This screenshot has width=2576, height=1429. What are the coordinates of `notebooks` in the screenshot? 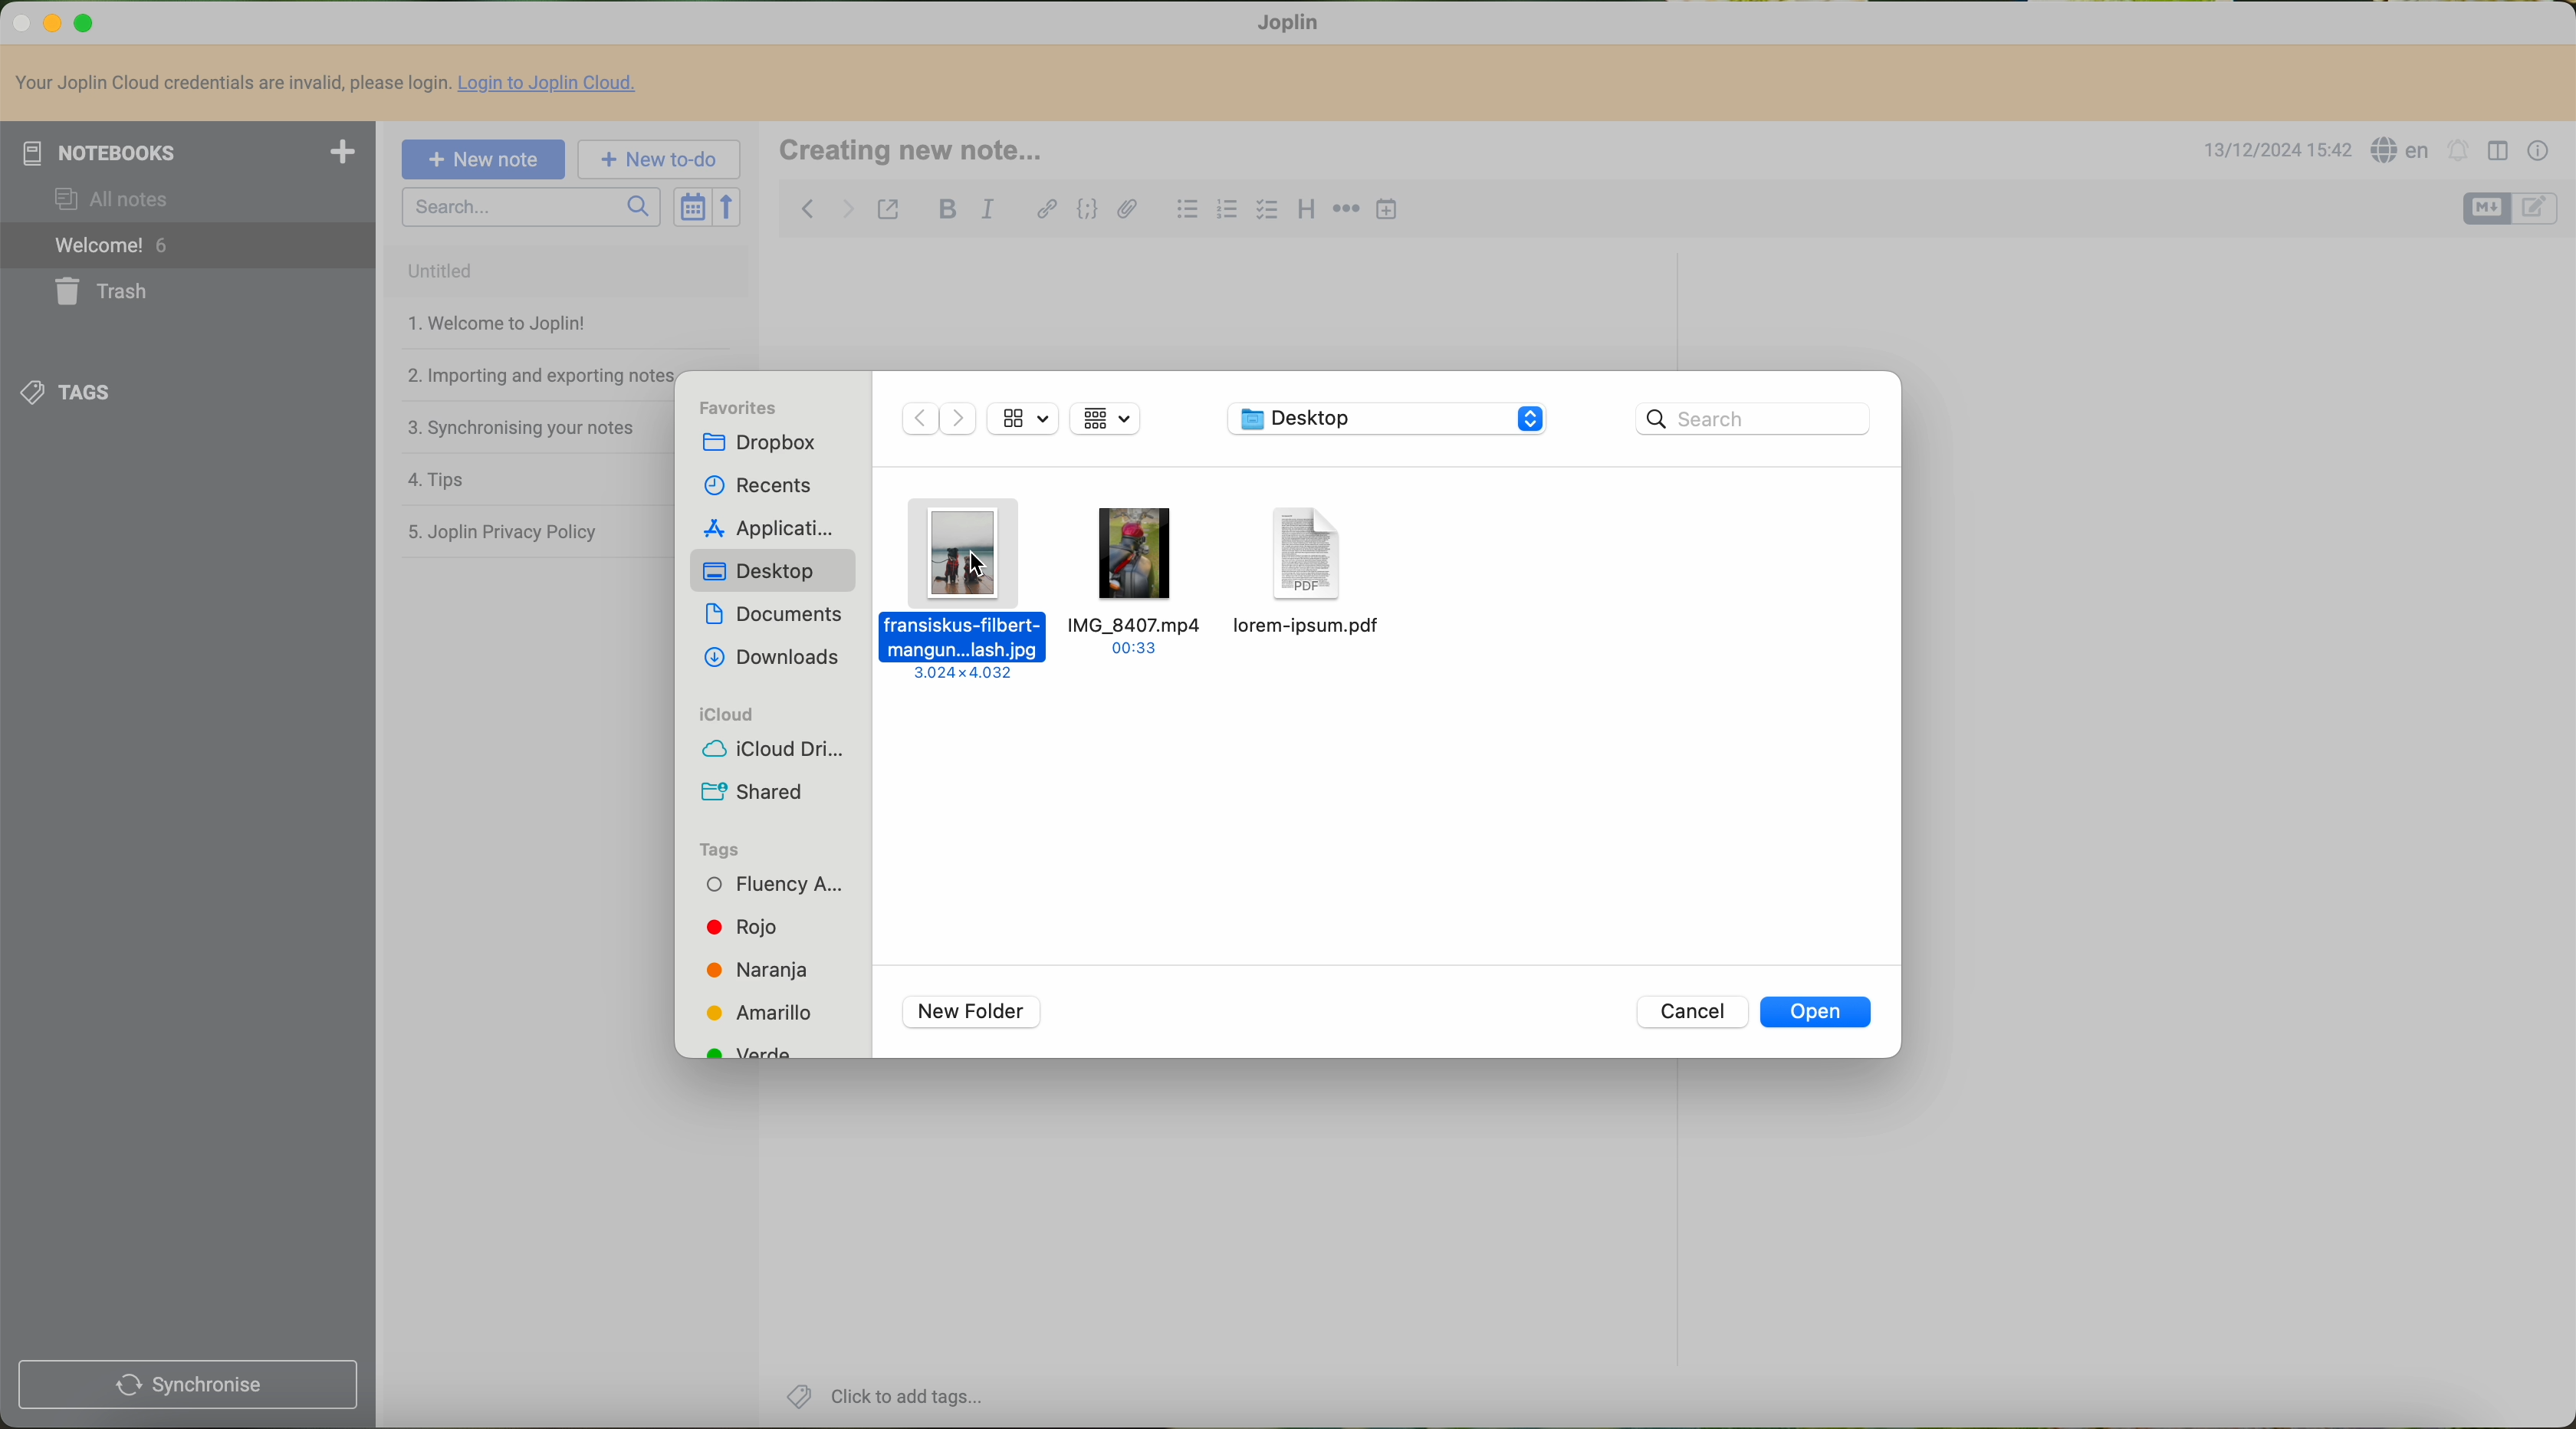 It's located at (188, 152).